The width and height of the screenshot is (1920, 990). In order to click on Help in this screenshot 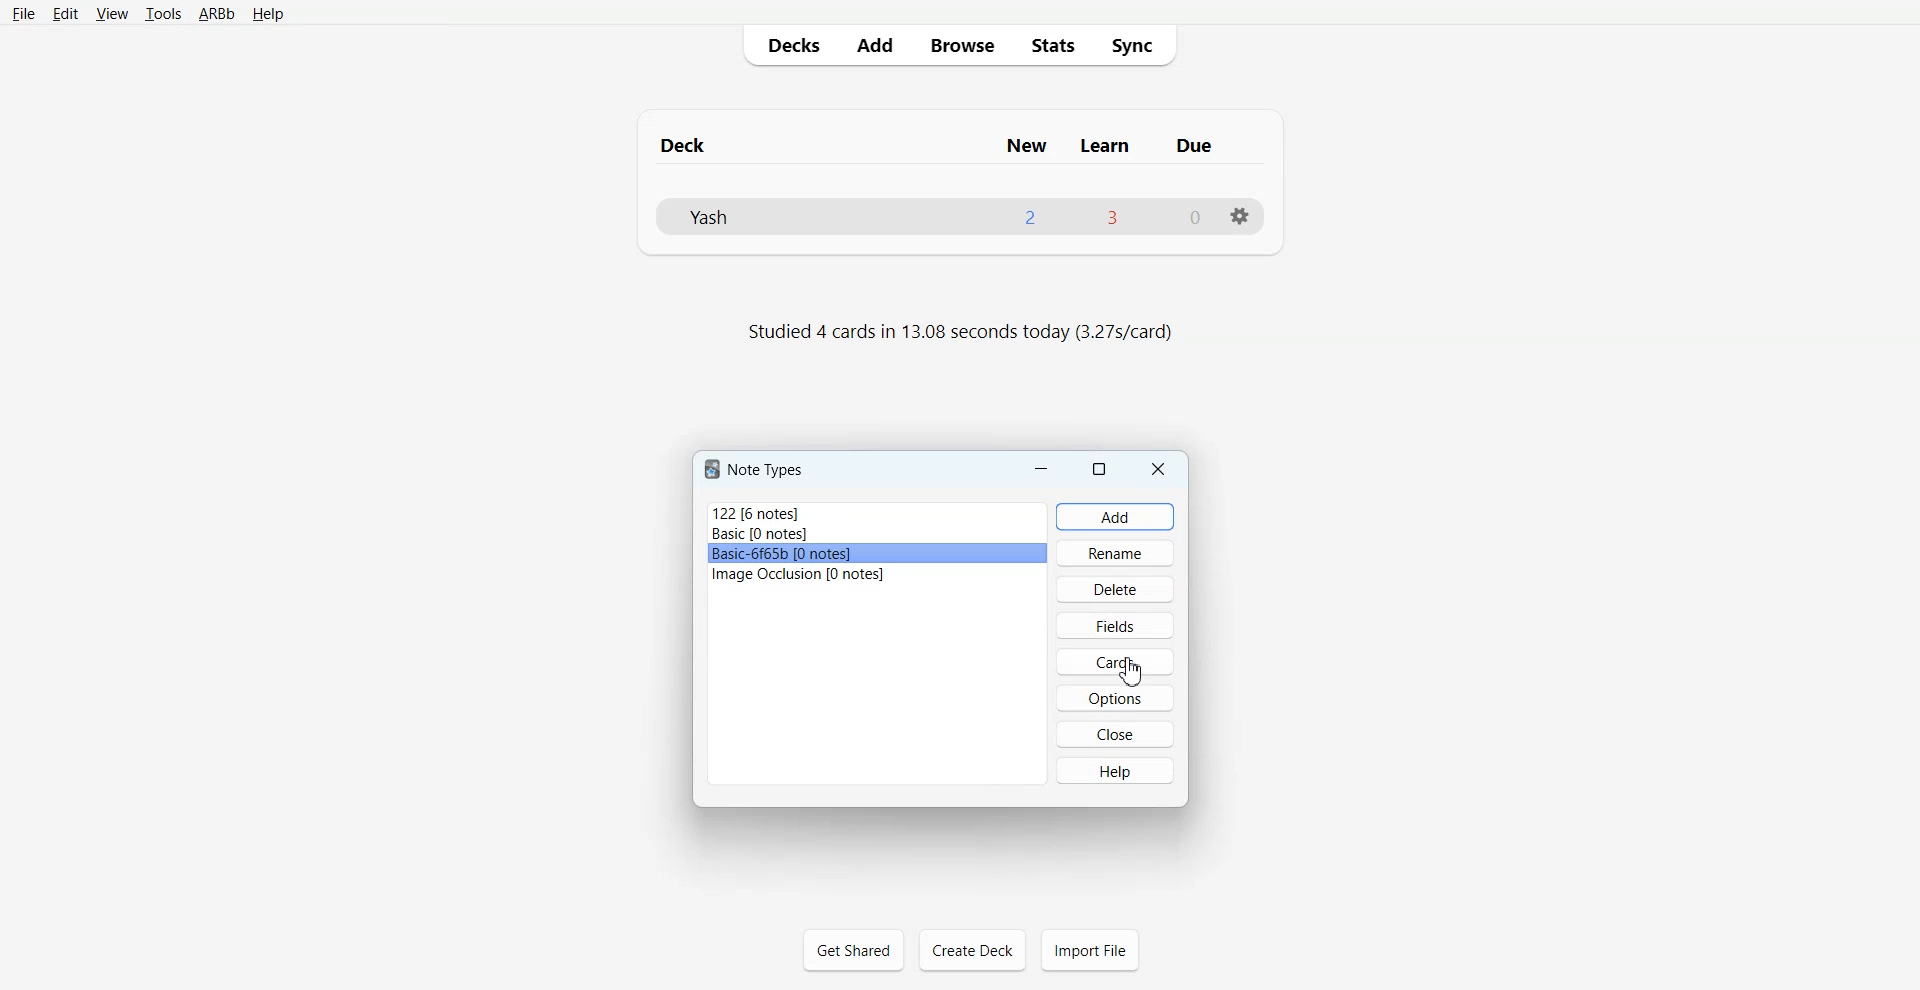, I will do `click(1114, 769)`.